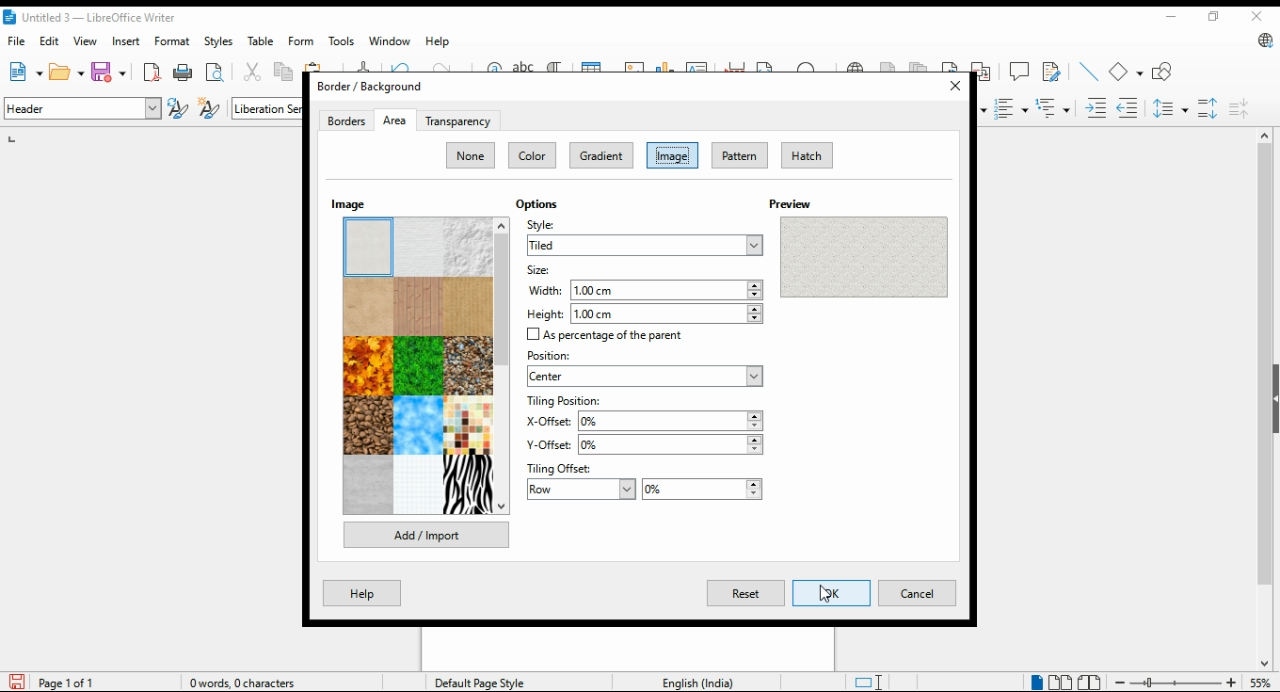  What do you see at coordinates (452, 65) in the screenshot?
I see `redo` at bounding box center [452, 65].